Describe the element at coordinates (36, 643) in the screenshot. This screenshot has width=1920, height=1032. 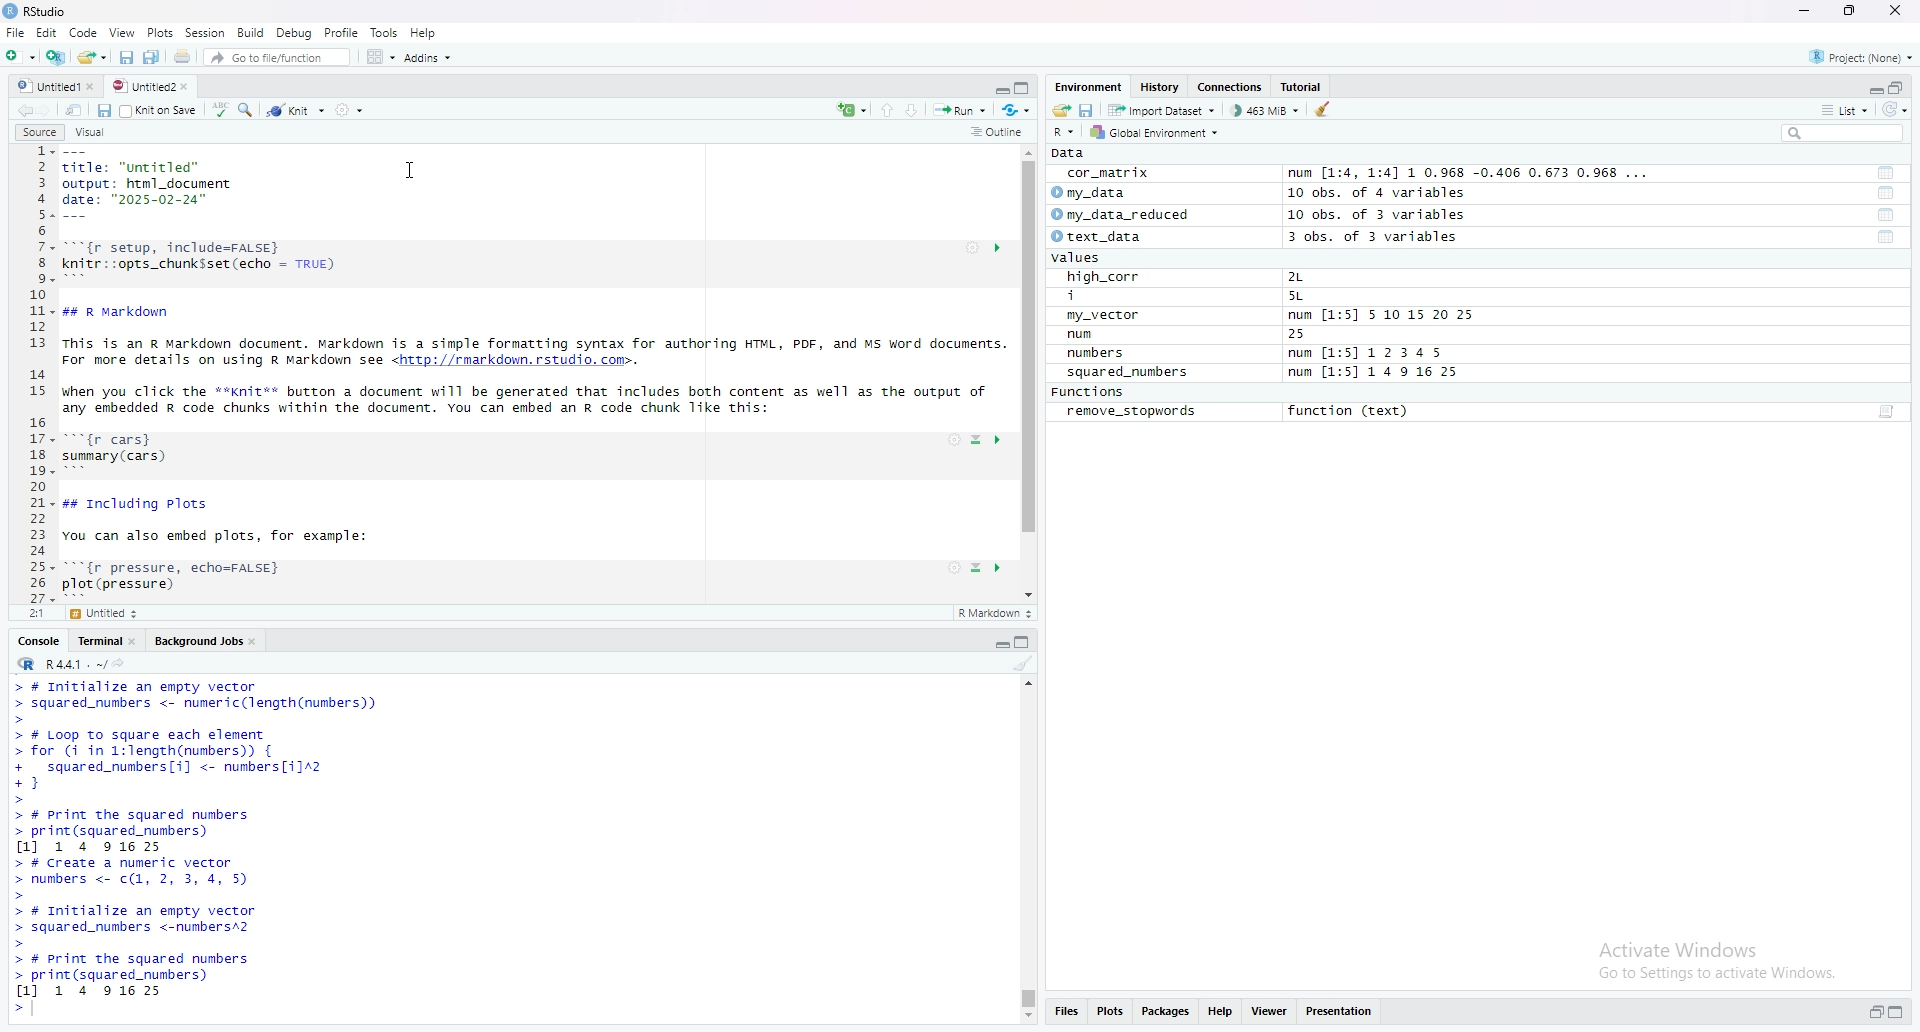
I see `console` at that location.